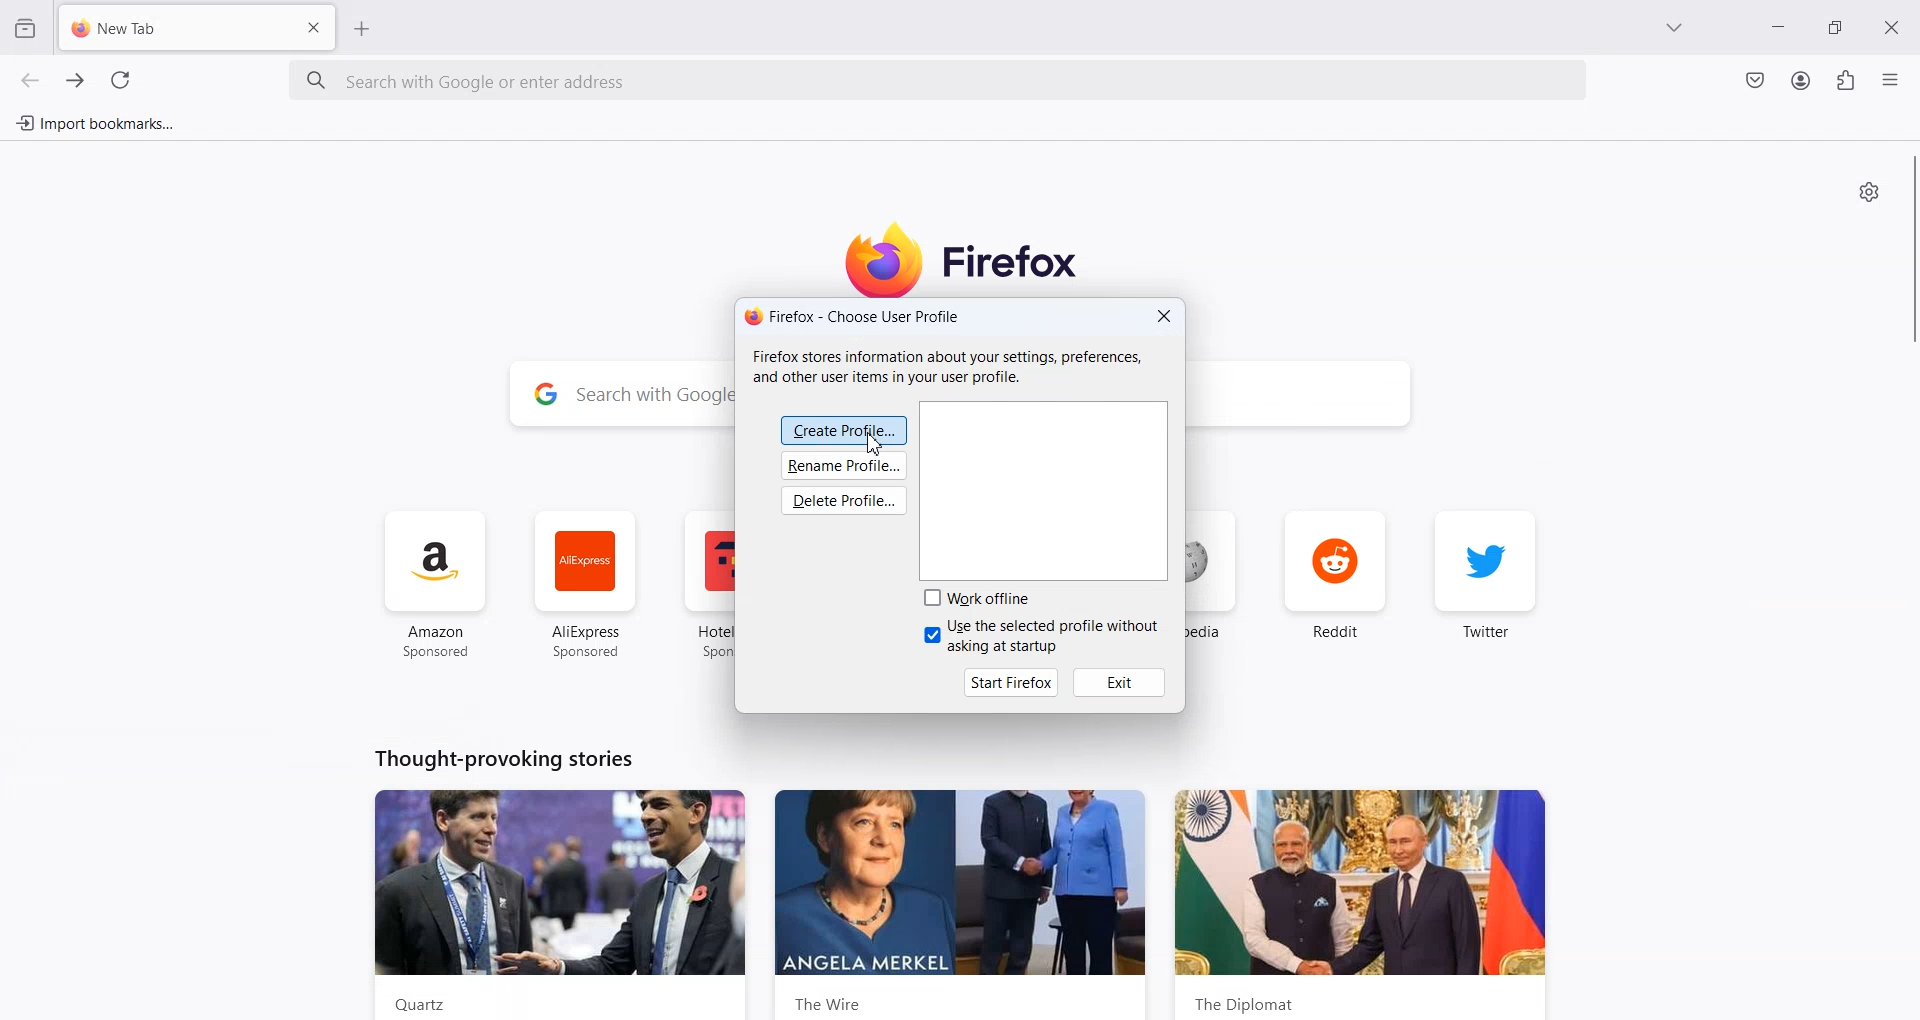 The image size is (1920, 1020). What do you see at coordinates (544, 396) in the screenshot?
I see `google logo` at bounding box center [544, 396].